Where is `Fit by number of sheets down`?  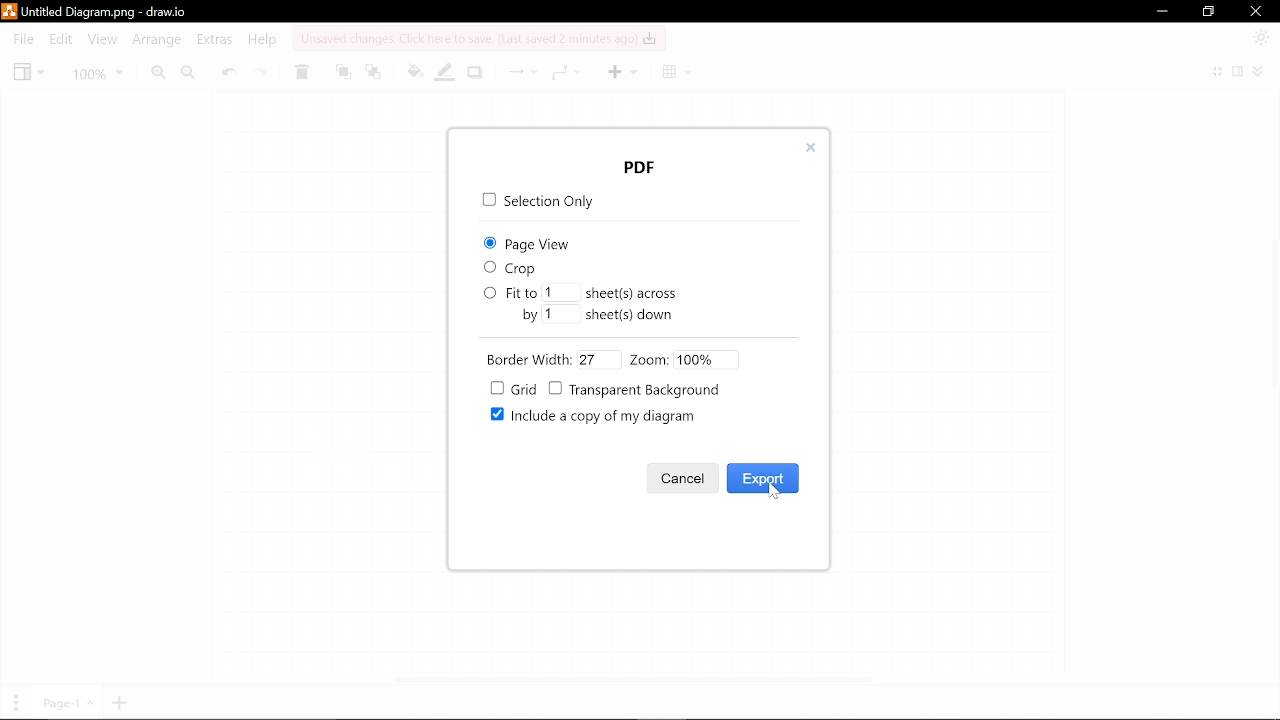
Fit by number of sheets down is located at coordinates (607, 314).